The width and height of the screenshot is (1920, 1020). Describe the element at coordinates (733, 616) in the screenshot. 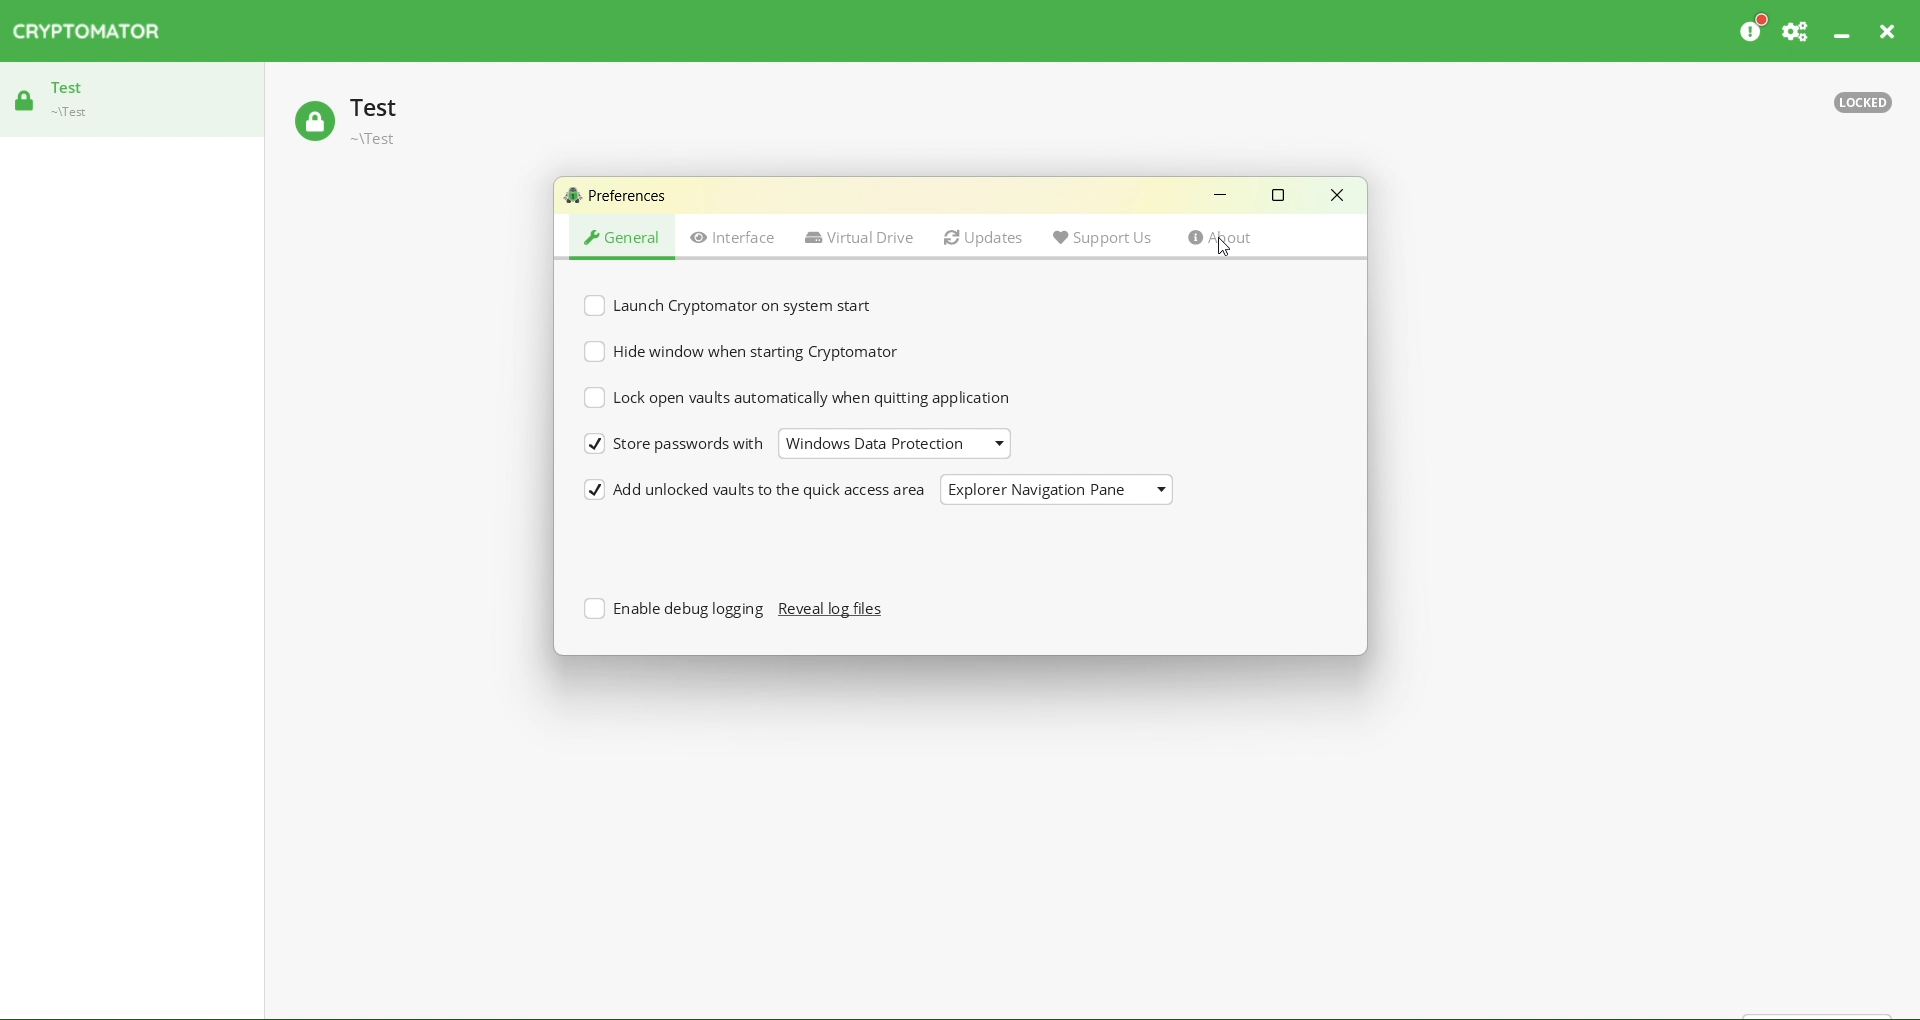

I see `Enable debug loggin` at that location.